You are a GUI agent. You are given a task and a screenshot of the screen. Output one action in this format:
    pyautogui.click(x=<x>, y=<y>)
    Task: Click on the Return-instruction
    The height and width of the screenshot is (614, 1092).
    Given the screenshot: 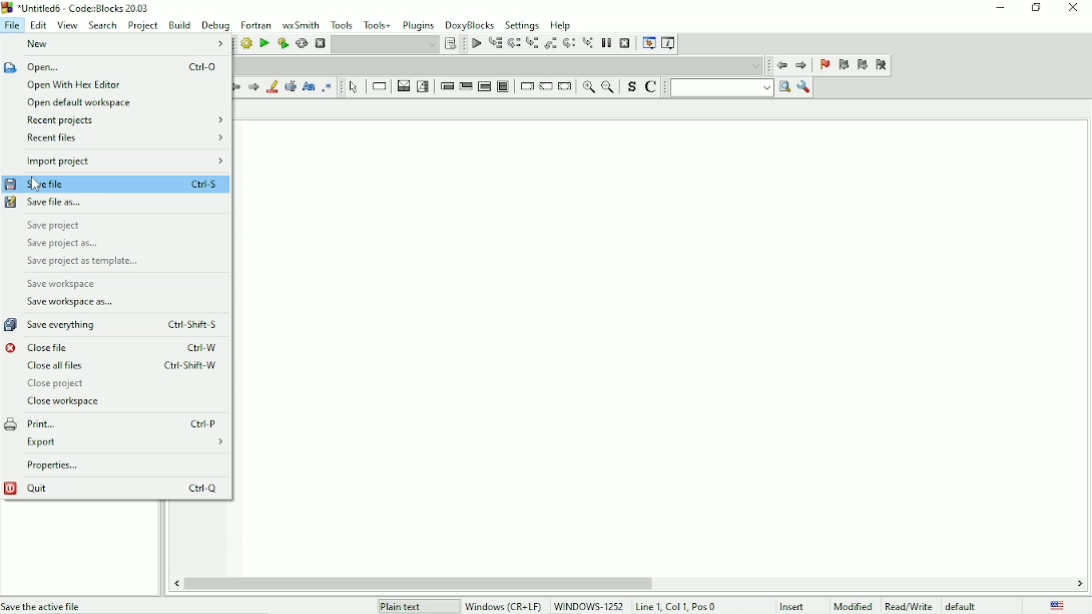 What is the action you would take?
    pyautogui.click(x=566, y=86)
    